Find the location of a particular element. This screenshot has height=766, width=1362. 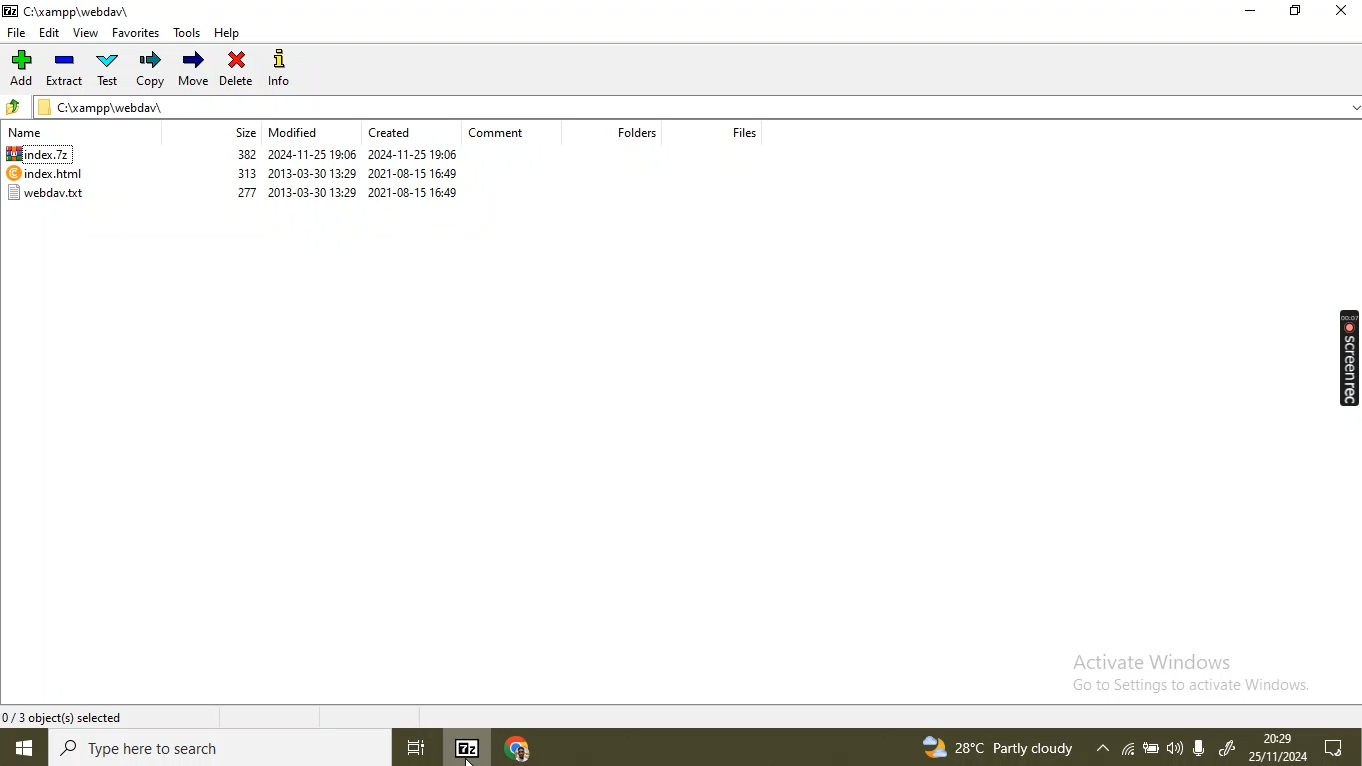

Activate Windows
Go to Settings to activate Windows. is located at coordinates (1196, 676).